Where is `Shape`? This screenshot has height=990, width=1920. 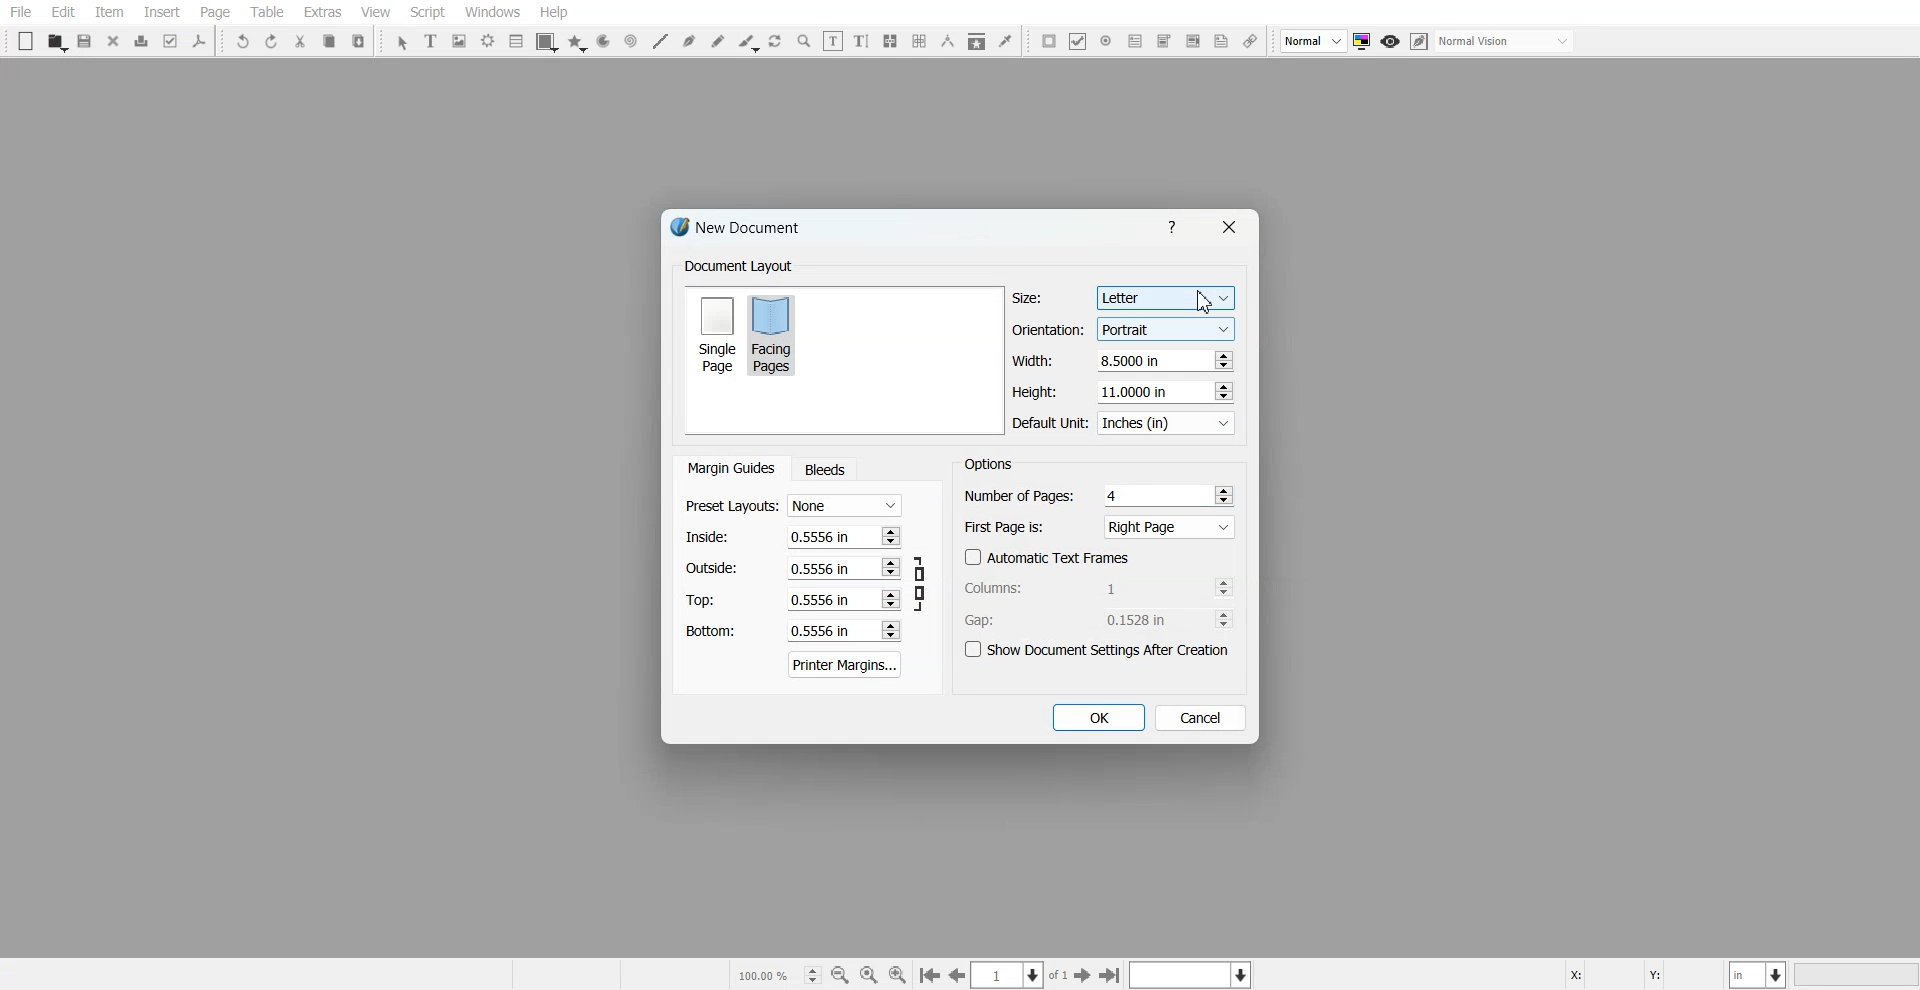 Shape is located at coordinates (547, 42).